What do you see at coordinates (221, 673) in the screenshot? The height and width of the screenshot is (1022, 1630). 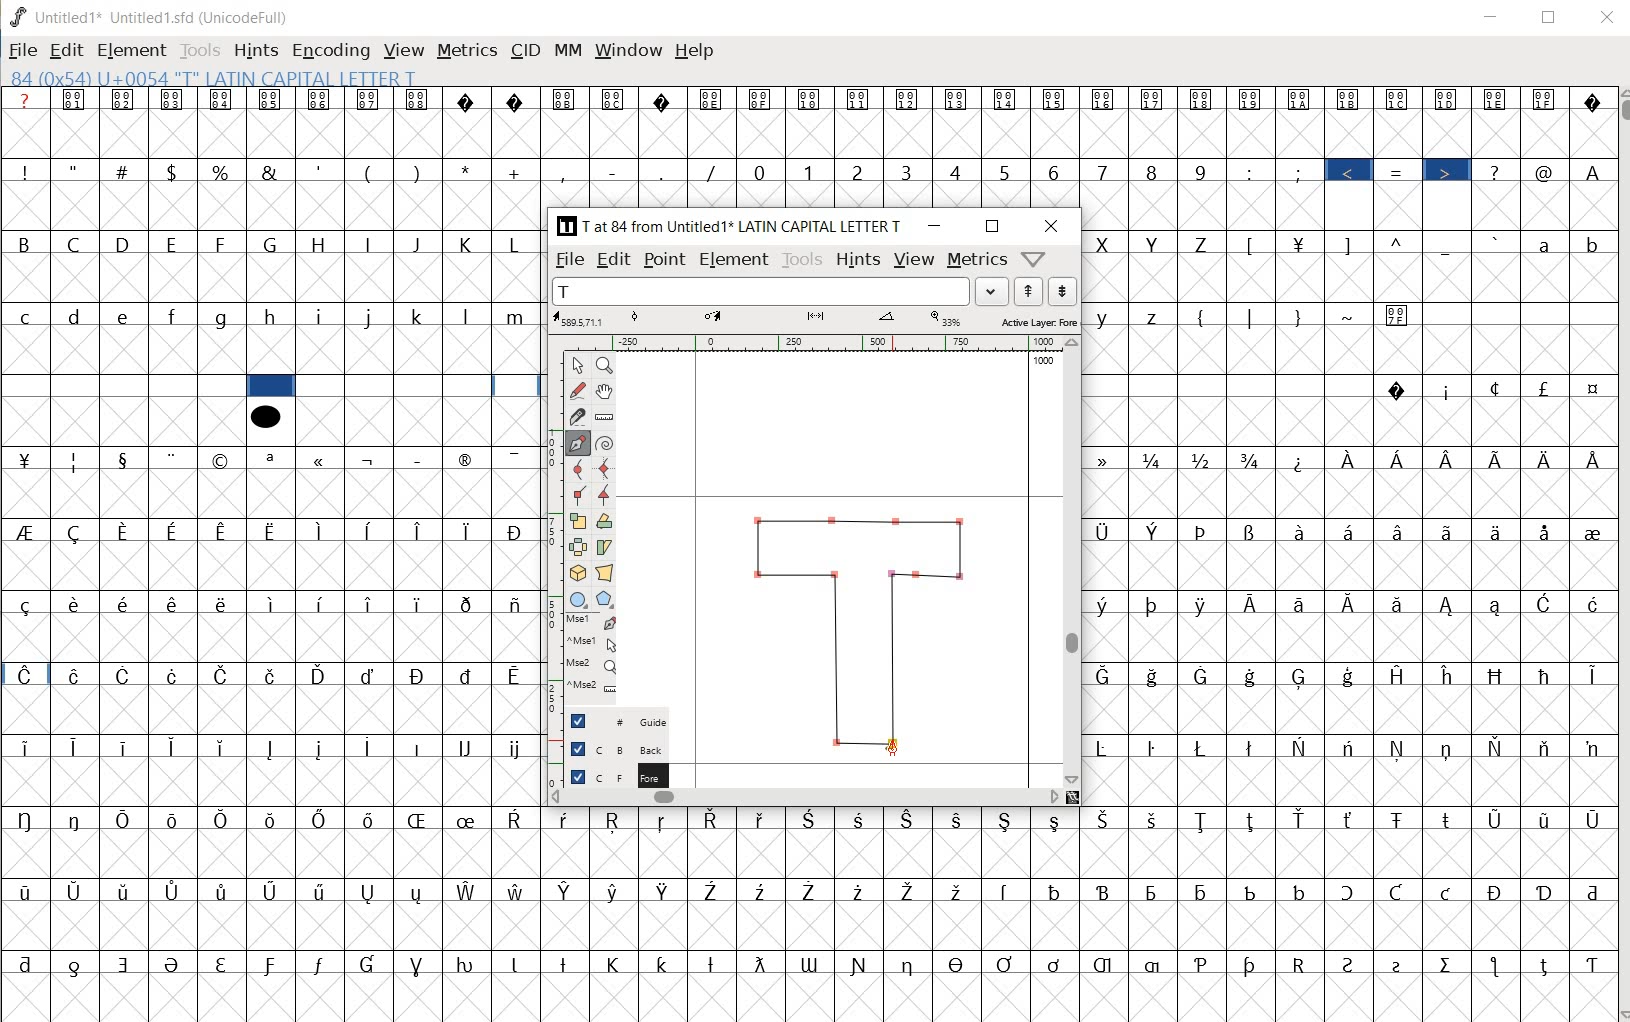 I see `Symbol` at bounding box center [221, 673].